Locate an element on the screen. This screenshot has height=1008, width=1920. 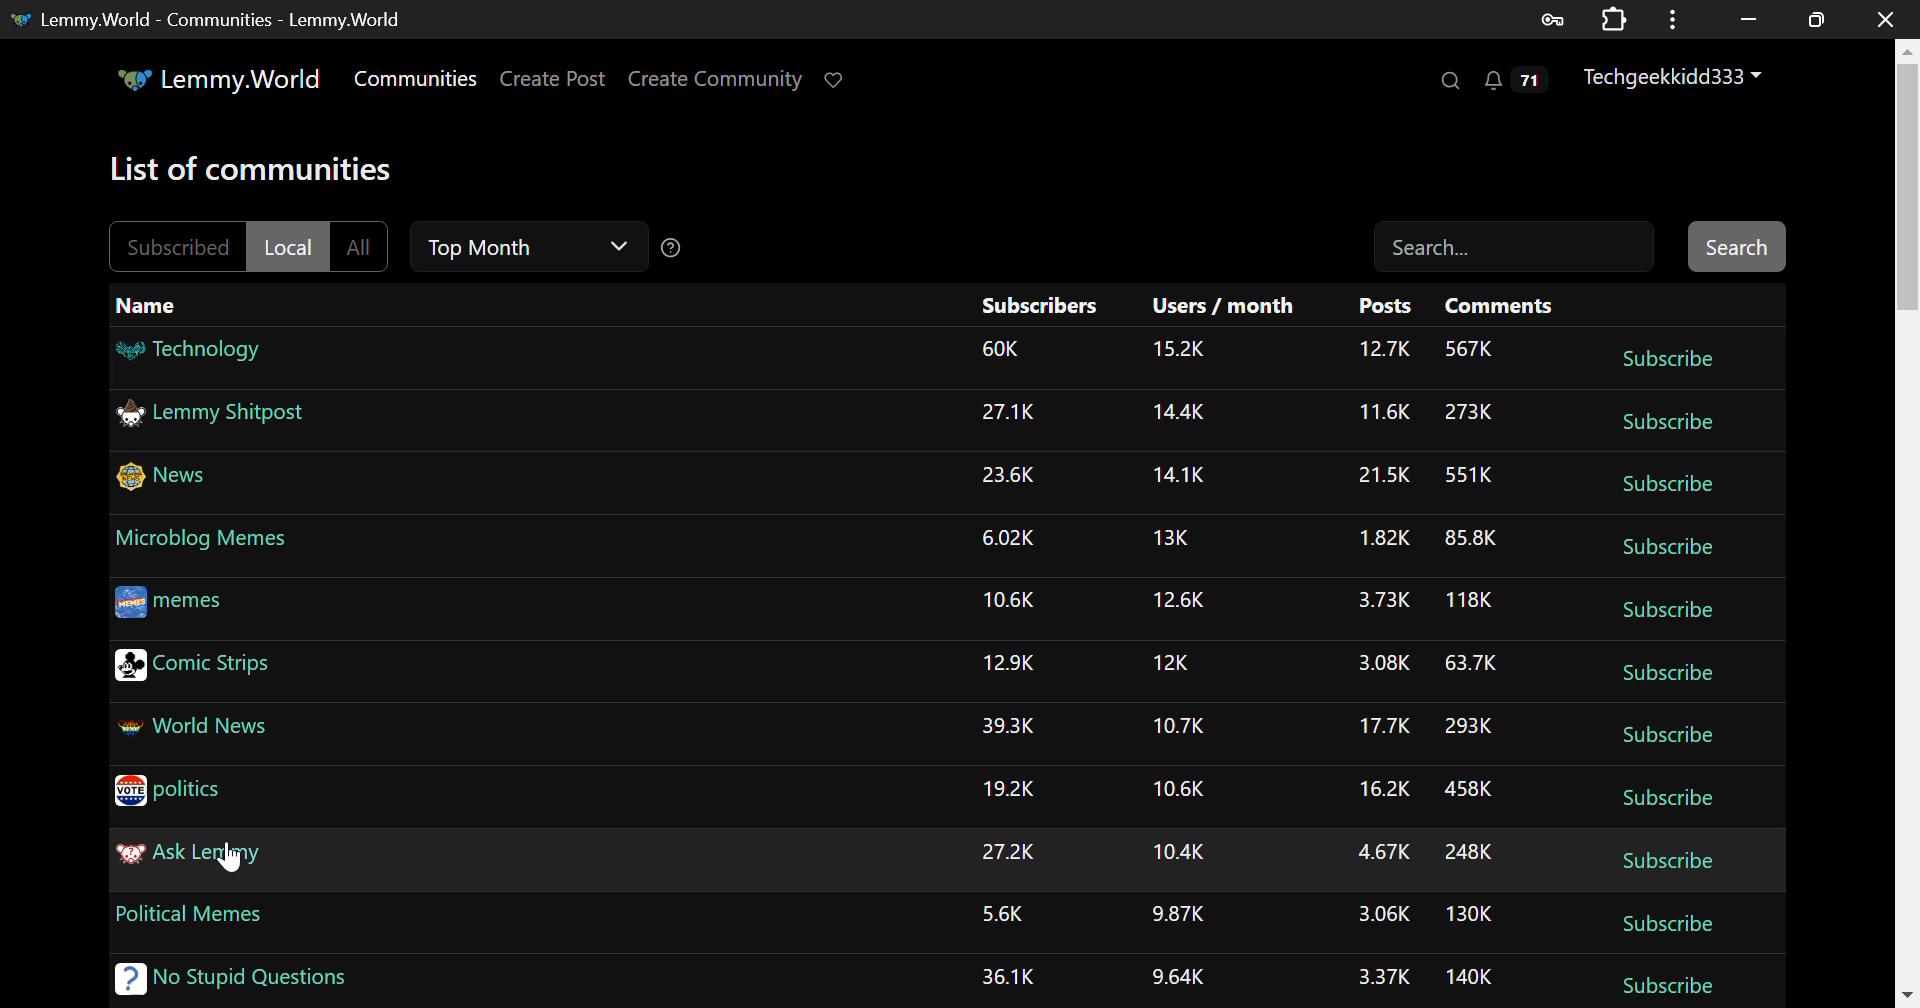
subscribe is located at coordinates (1669, 546).